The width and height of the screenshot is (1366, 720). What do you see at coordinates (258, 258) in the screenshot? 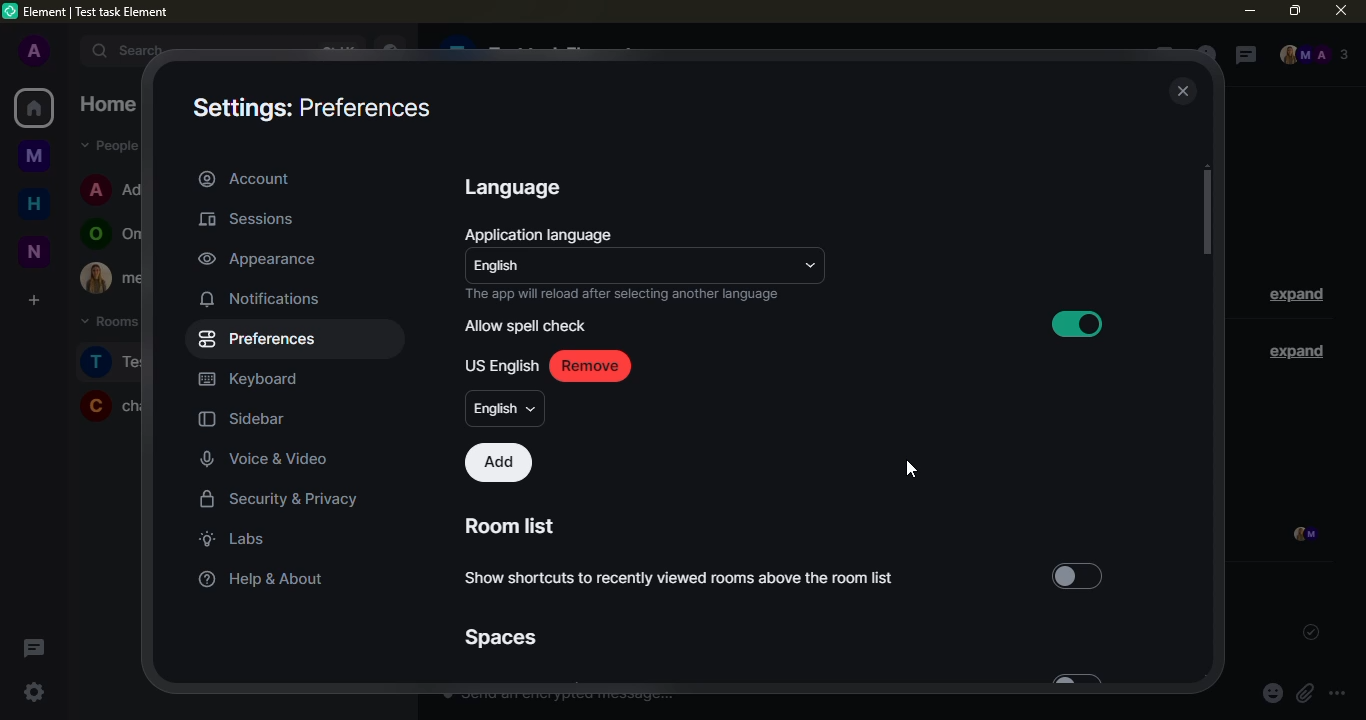
I see `appearance` at bounding box center [258, 258].